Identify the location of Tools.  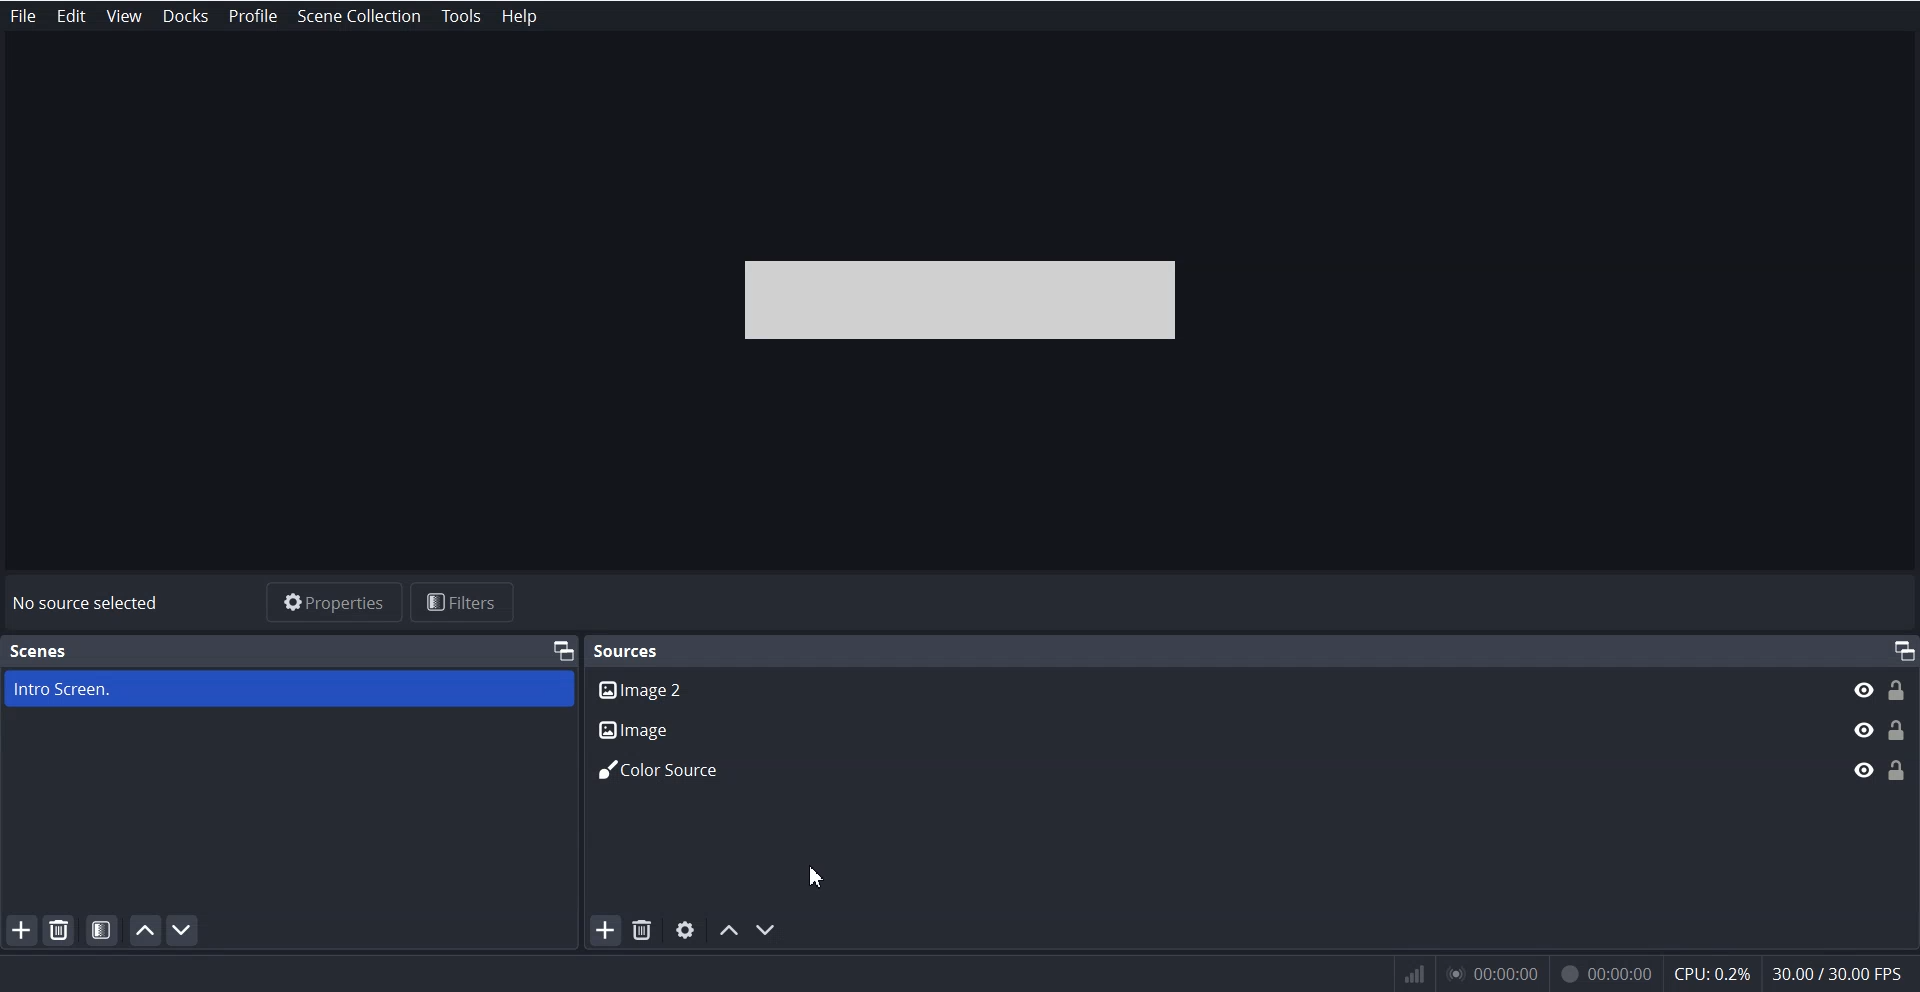
(462, 16).